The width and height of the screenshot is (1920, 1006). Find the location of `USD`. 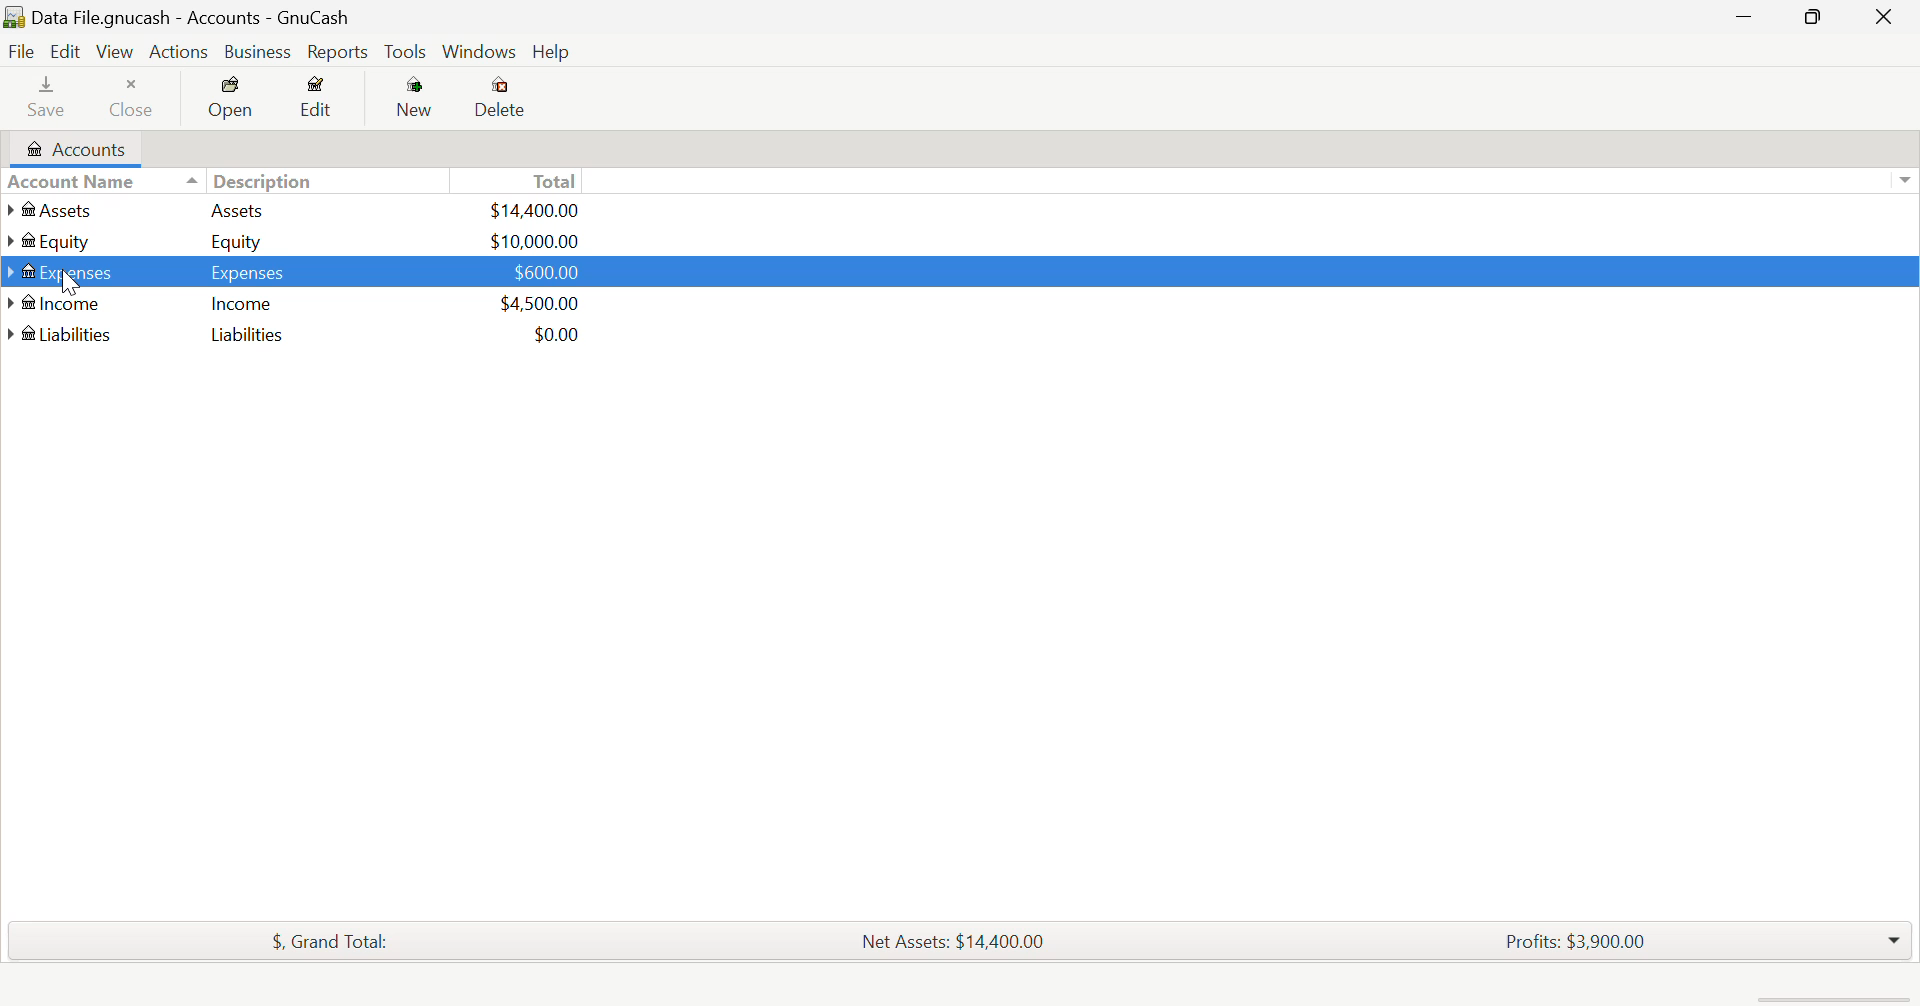

USD is located at coordinates (534, 211).